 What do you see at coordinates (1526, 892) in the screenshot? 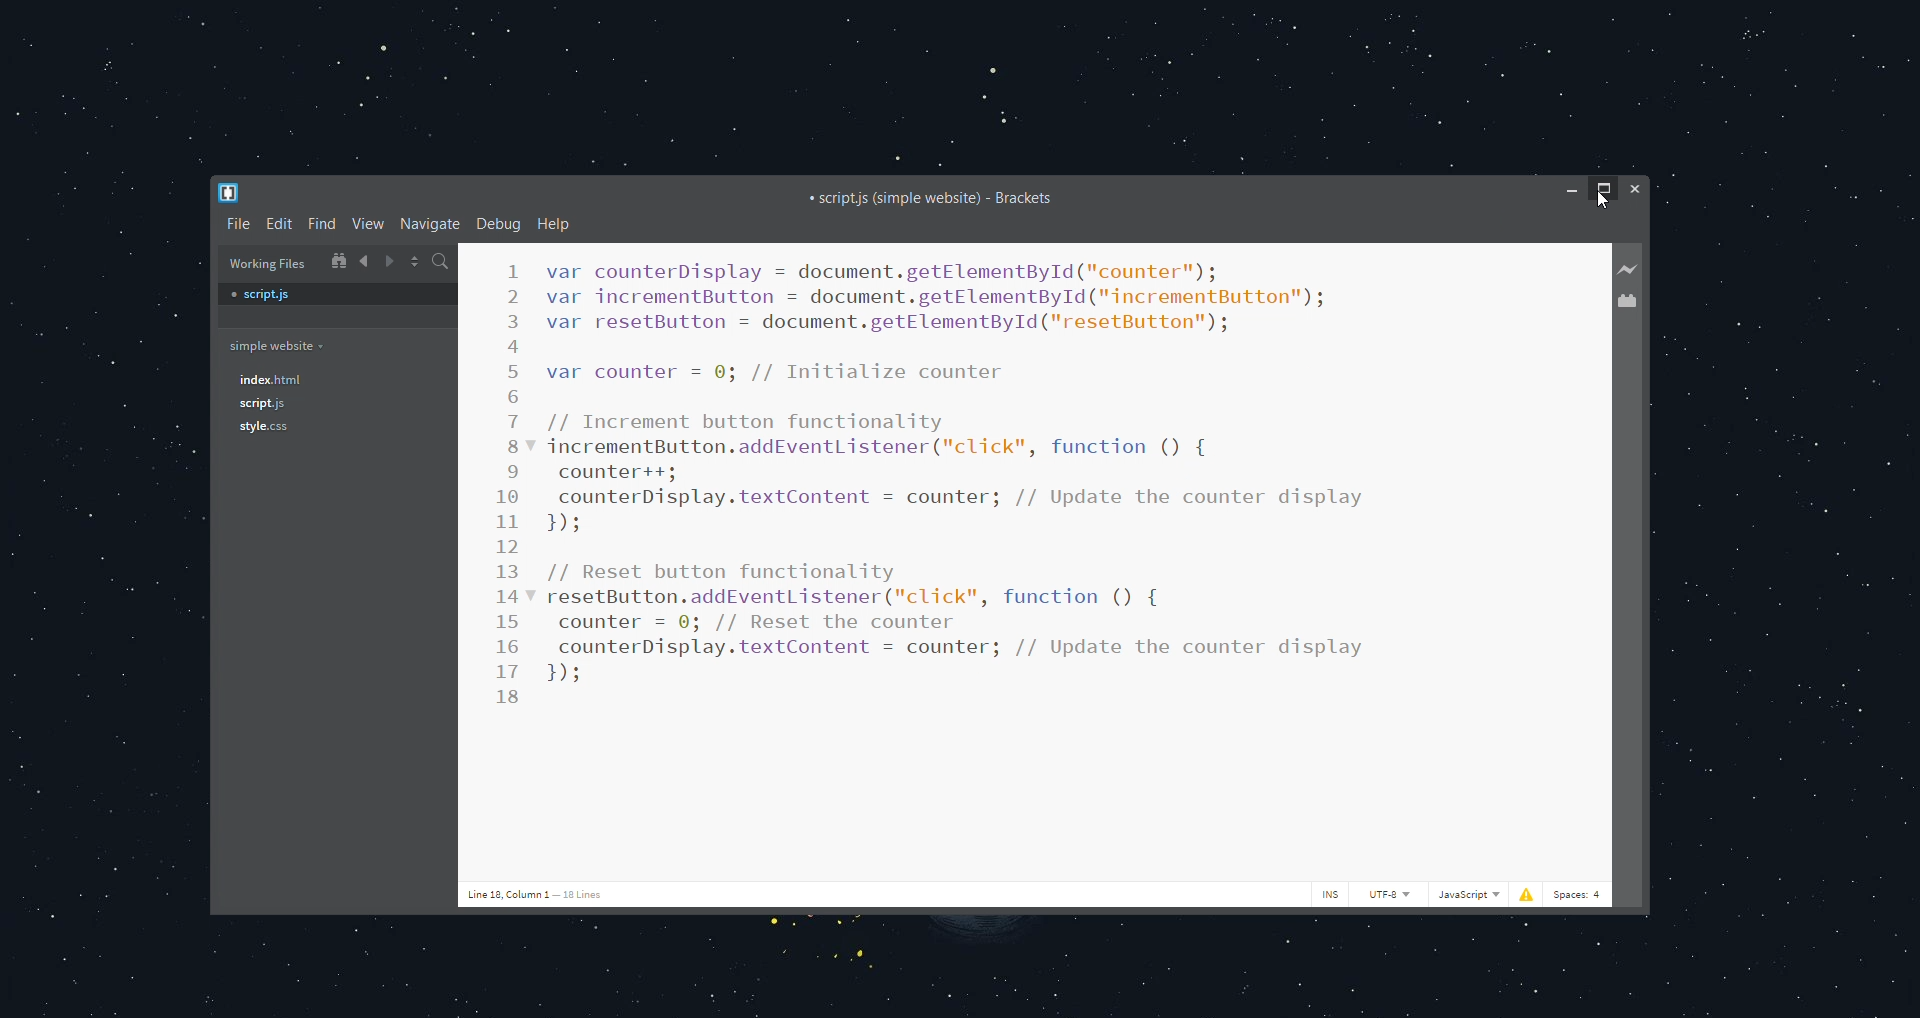
I see `show errors` at bounding box center [1526, 892].